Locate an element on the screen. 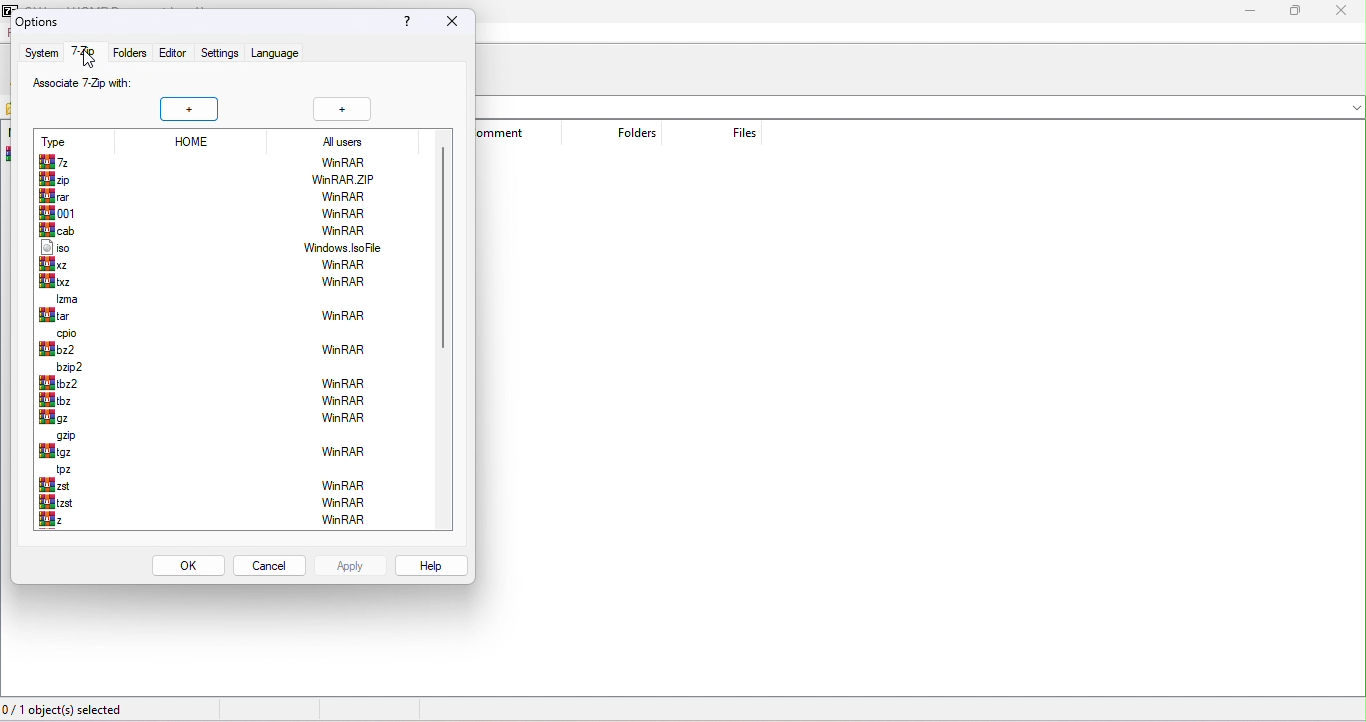 The image size is (1366, 722). settings is located at coordinates (219, 52).